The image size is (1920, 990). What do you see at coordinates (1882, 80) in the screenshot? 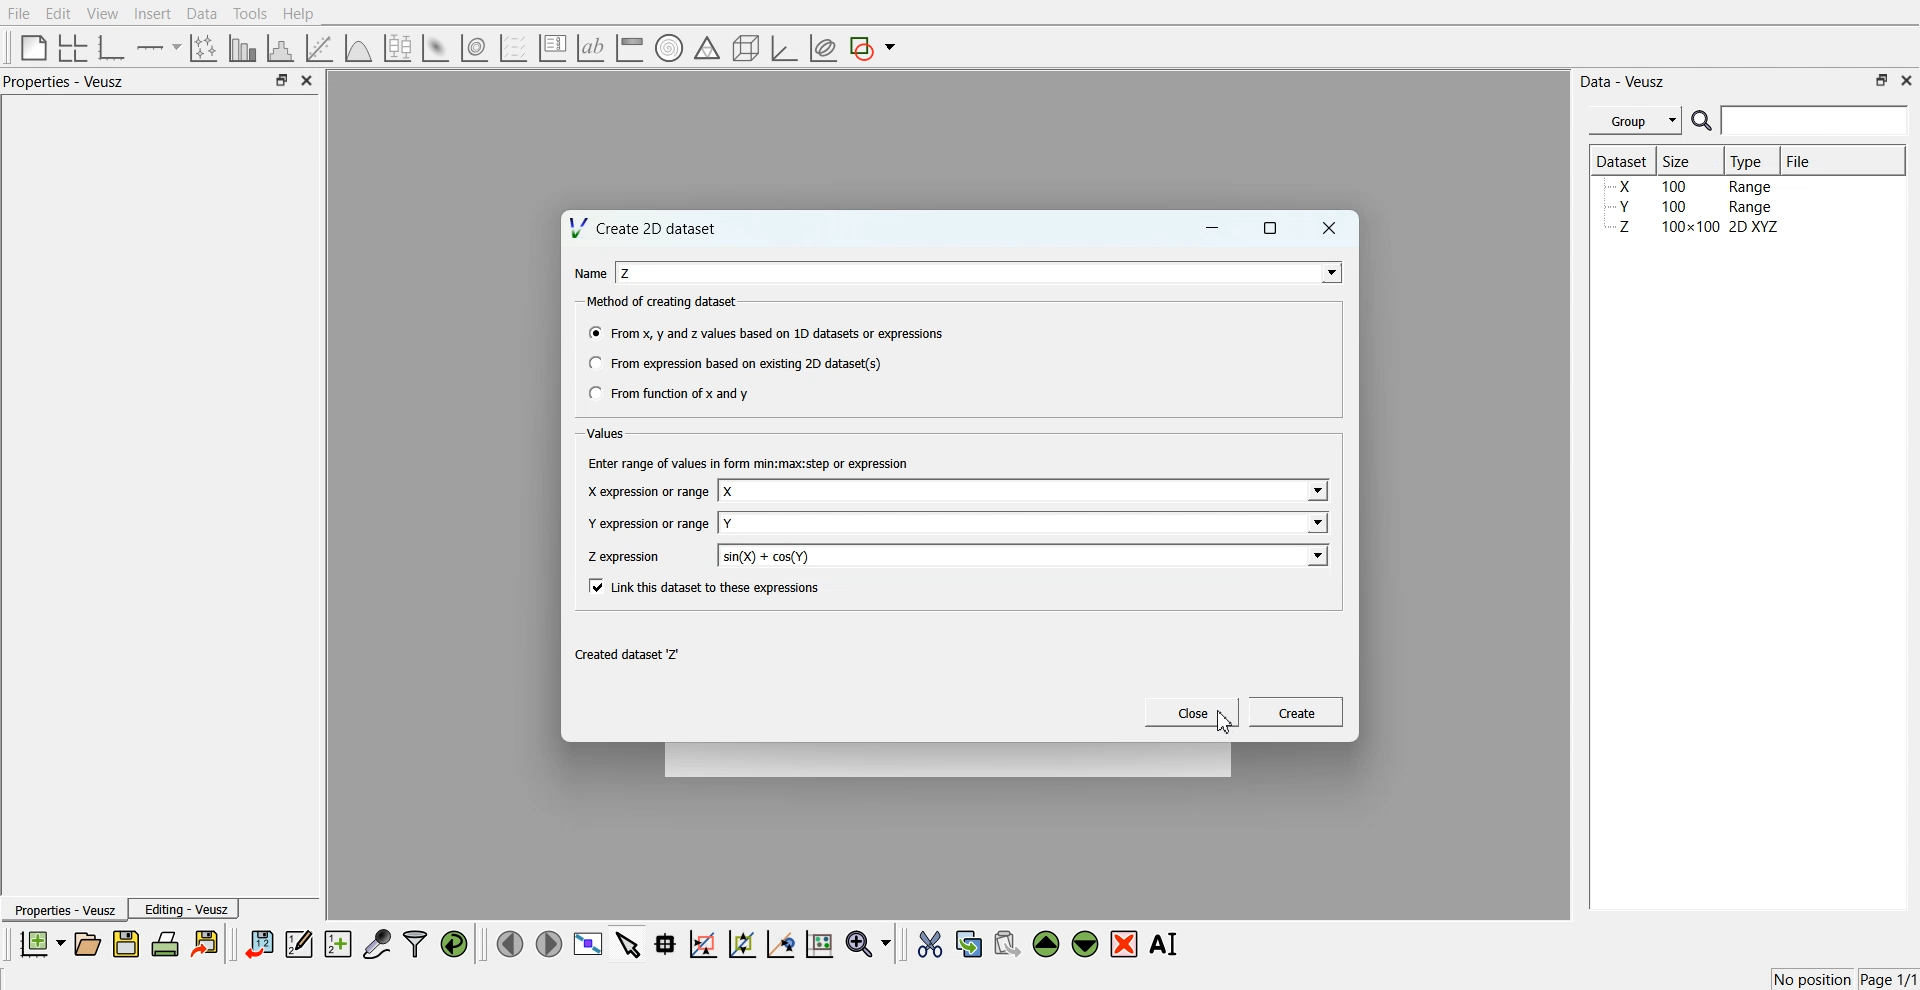
I see `Maximize` at bounding box center [1882, 80].